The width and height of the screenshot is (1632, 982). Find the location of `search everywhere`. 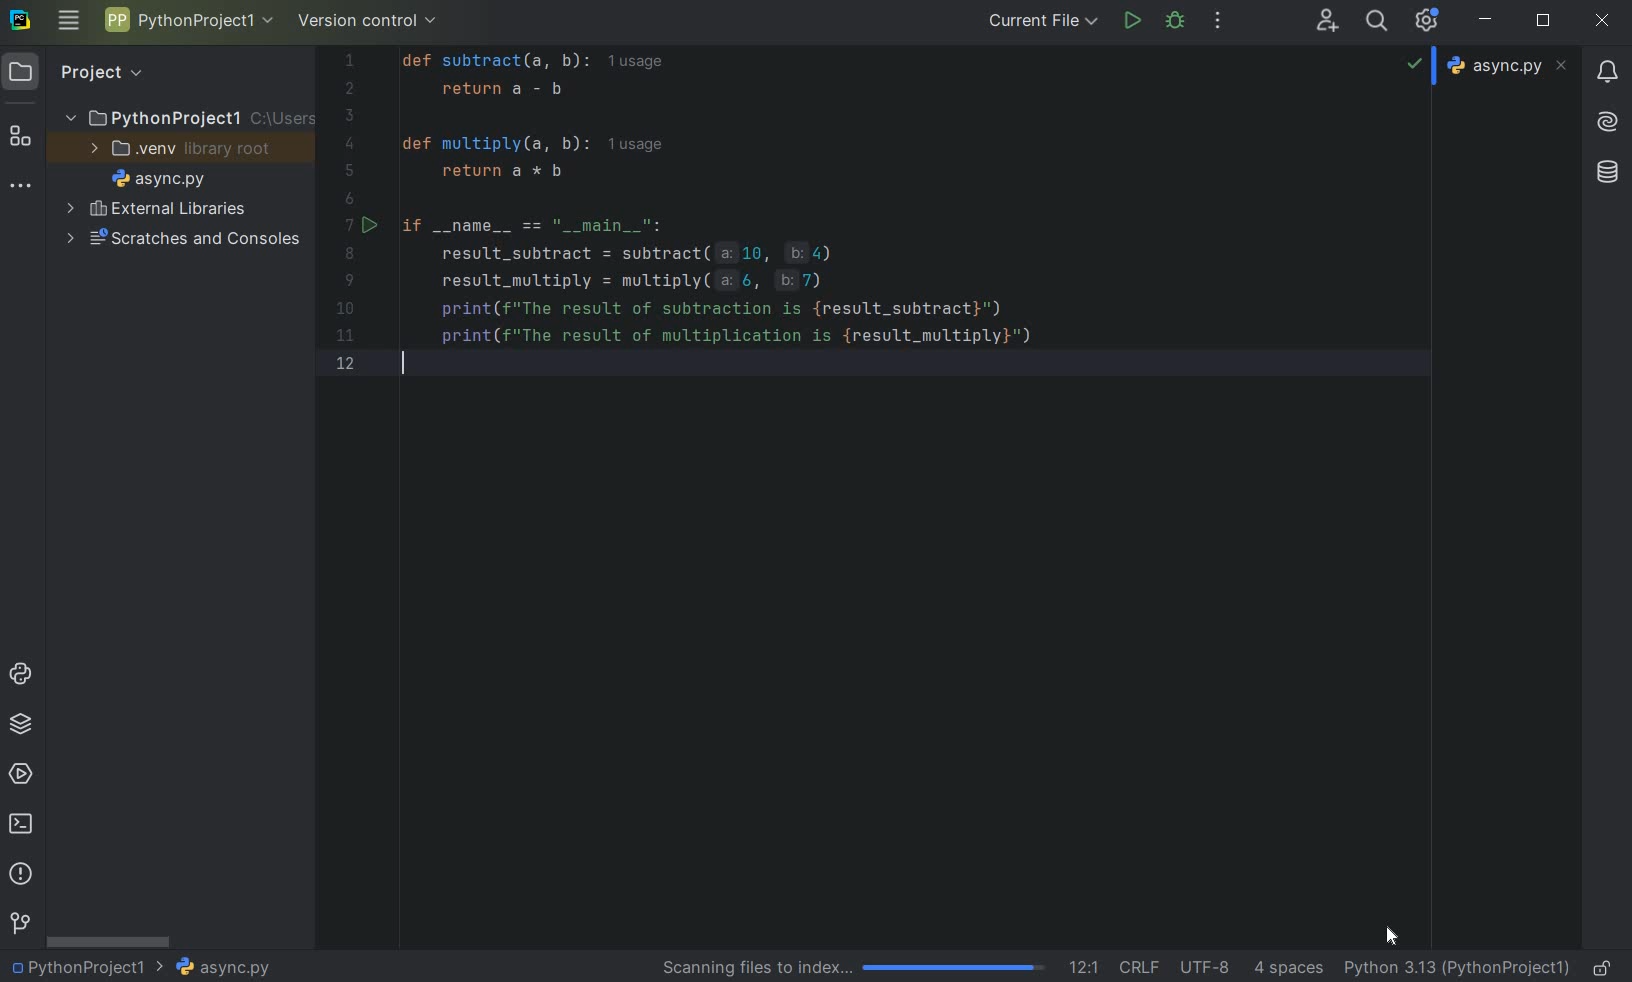

search everywhere is located at coordinates (1378, 20).